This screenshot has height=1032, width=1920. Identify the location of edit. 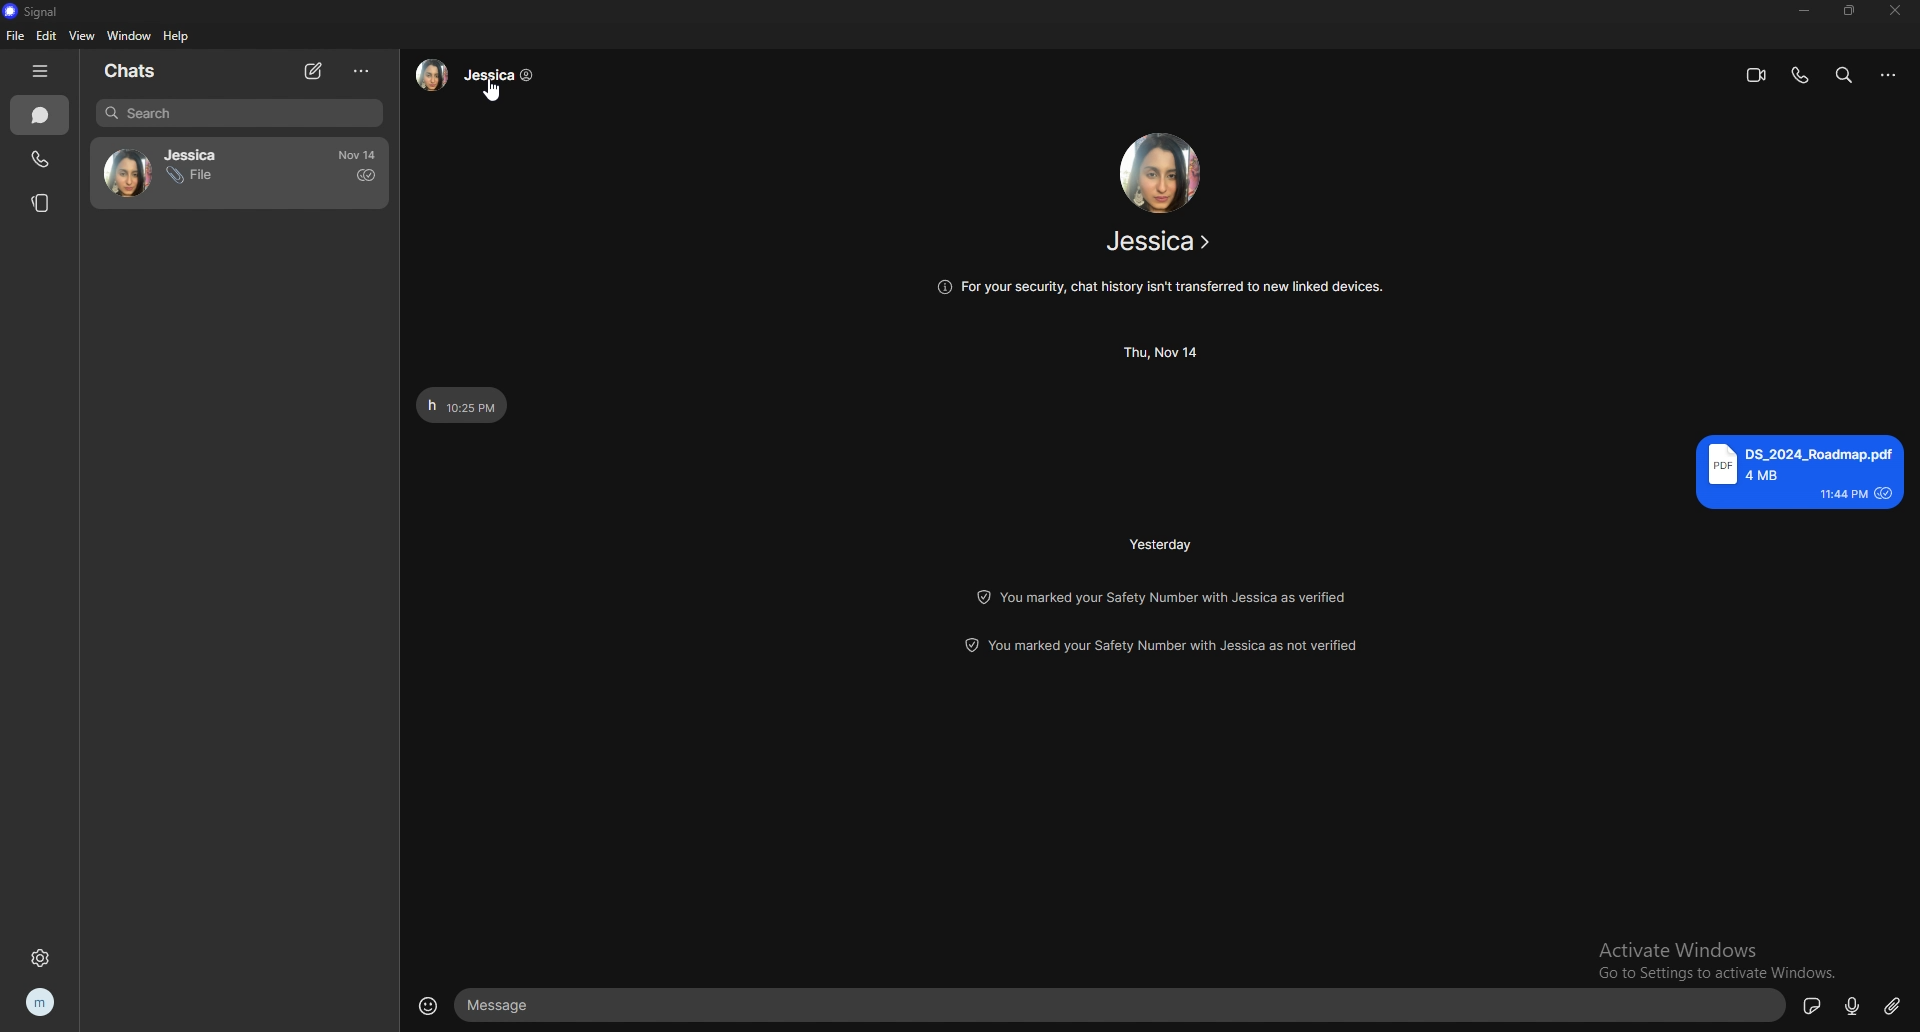
(46, 36).